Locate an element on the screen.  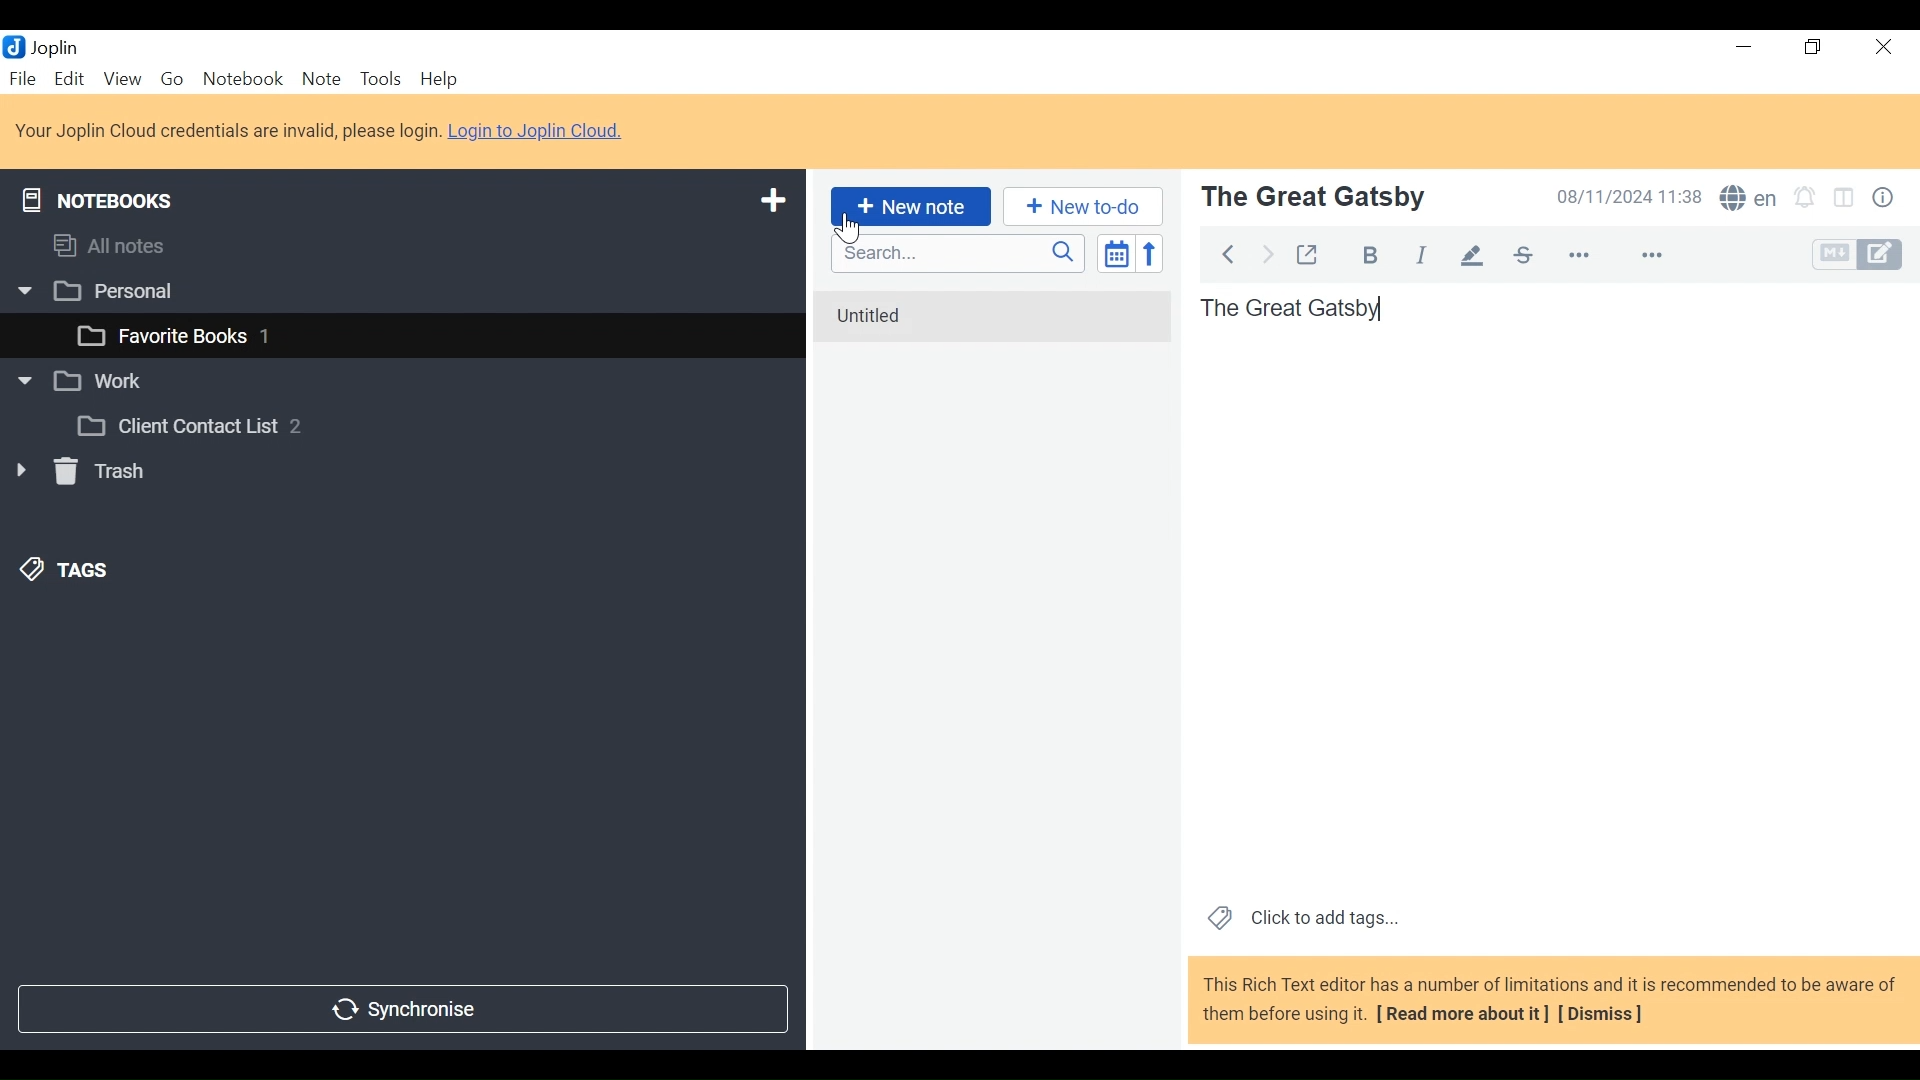
Synchronise is located at coordinates (406, 1009).